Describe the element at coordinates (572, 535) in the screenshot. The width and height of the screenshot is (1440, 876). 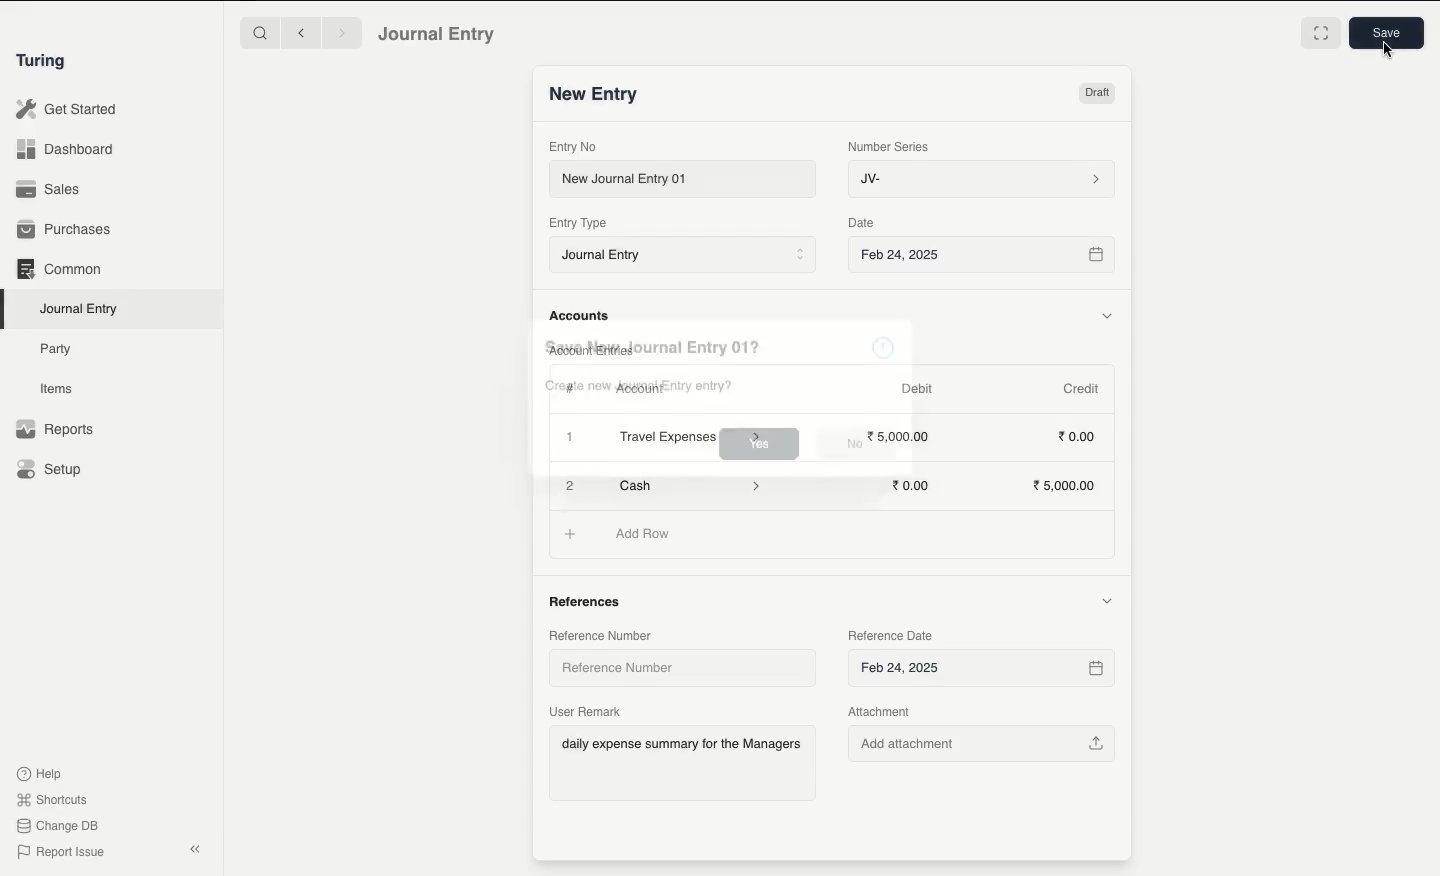
I see `Add` at that location.